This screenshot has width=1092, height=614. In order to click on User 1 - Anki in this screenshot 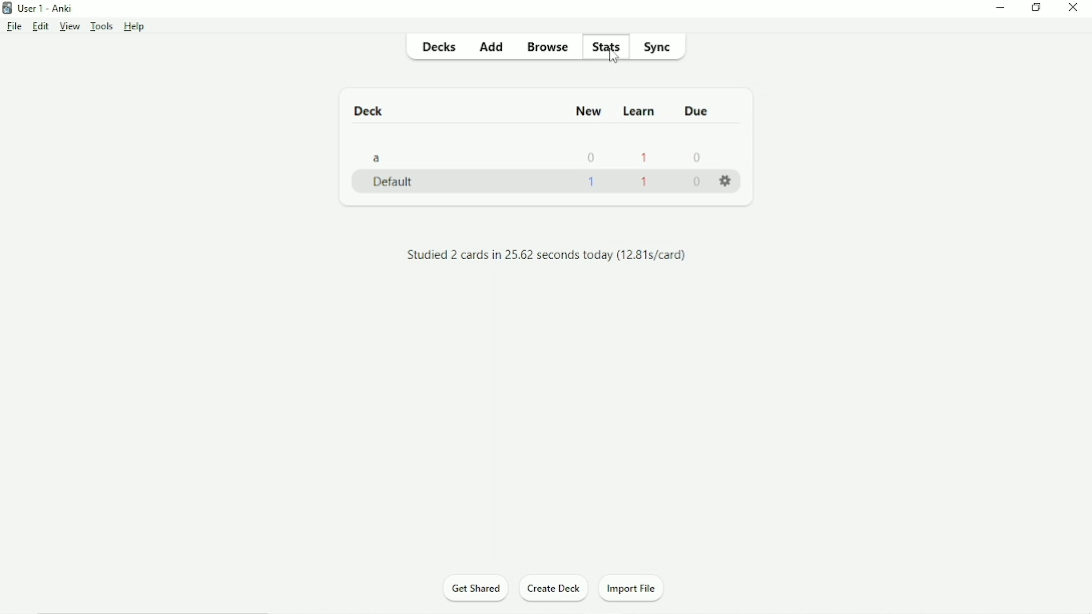, I will do `click(40, 8)`.